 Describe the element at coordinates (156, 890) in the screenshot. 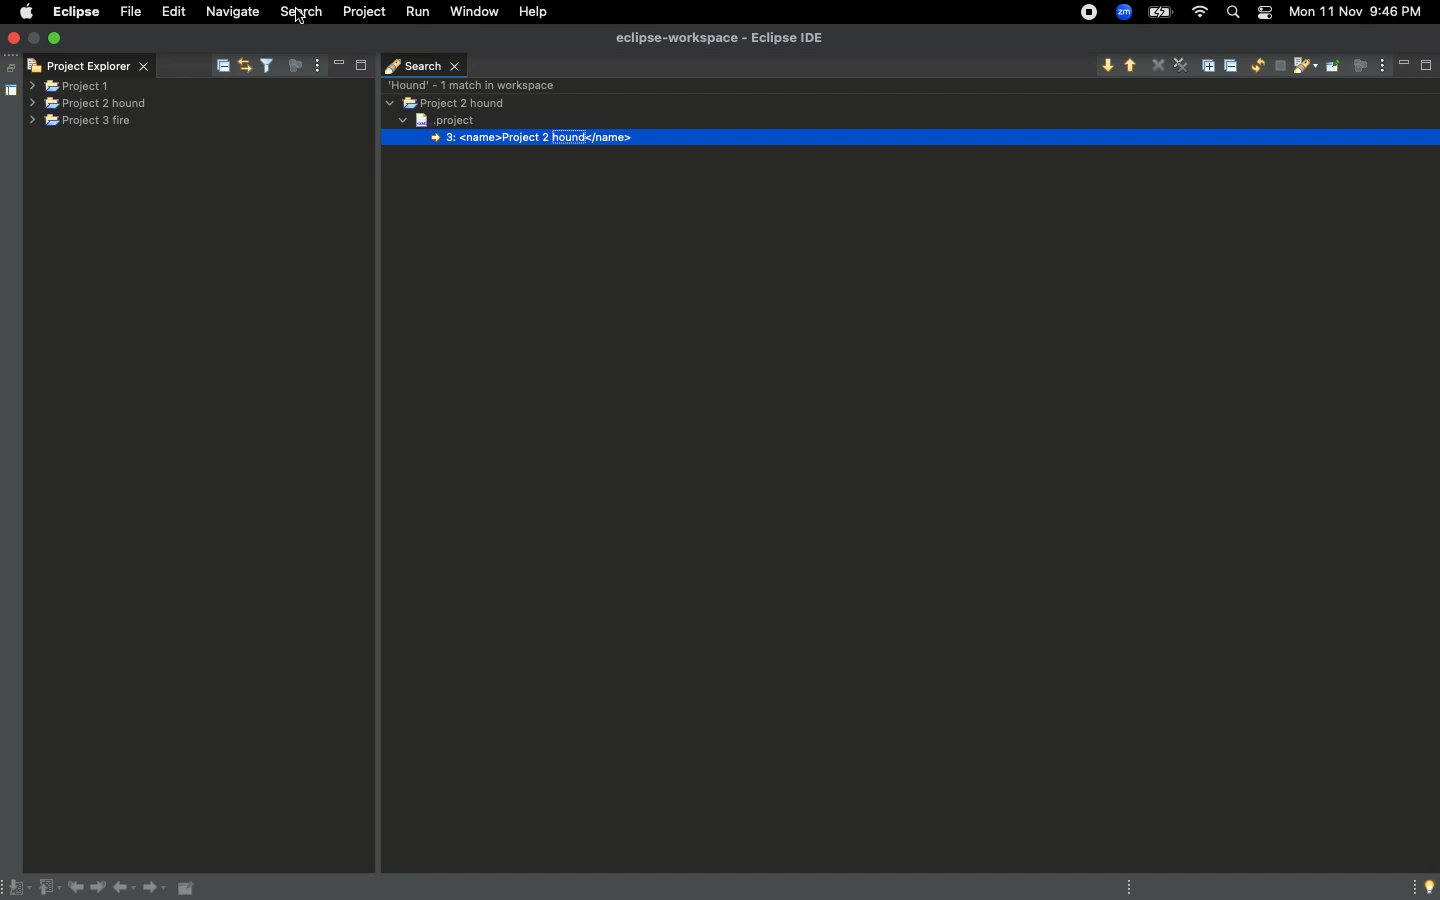

I see `Forward` at that location.